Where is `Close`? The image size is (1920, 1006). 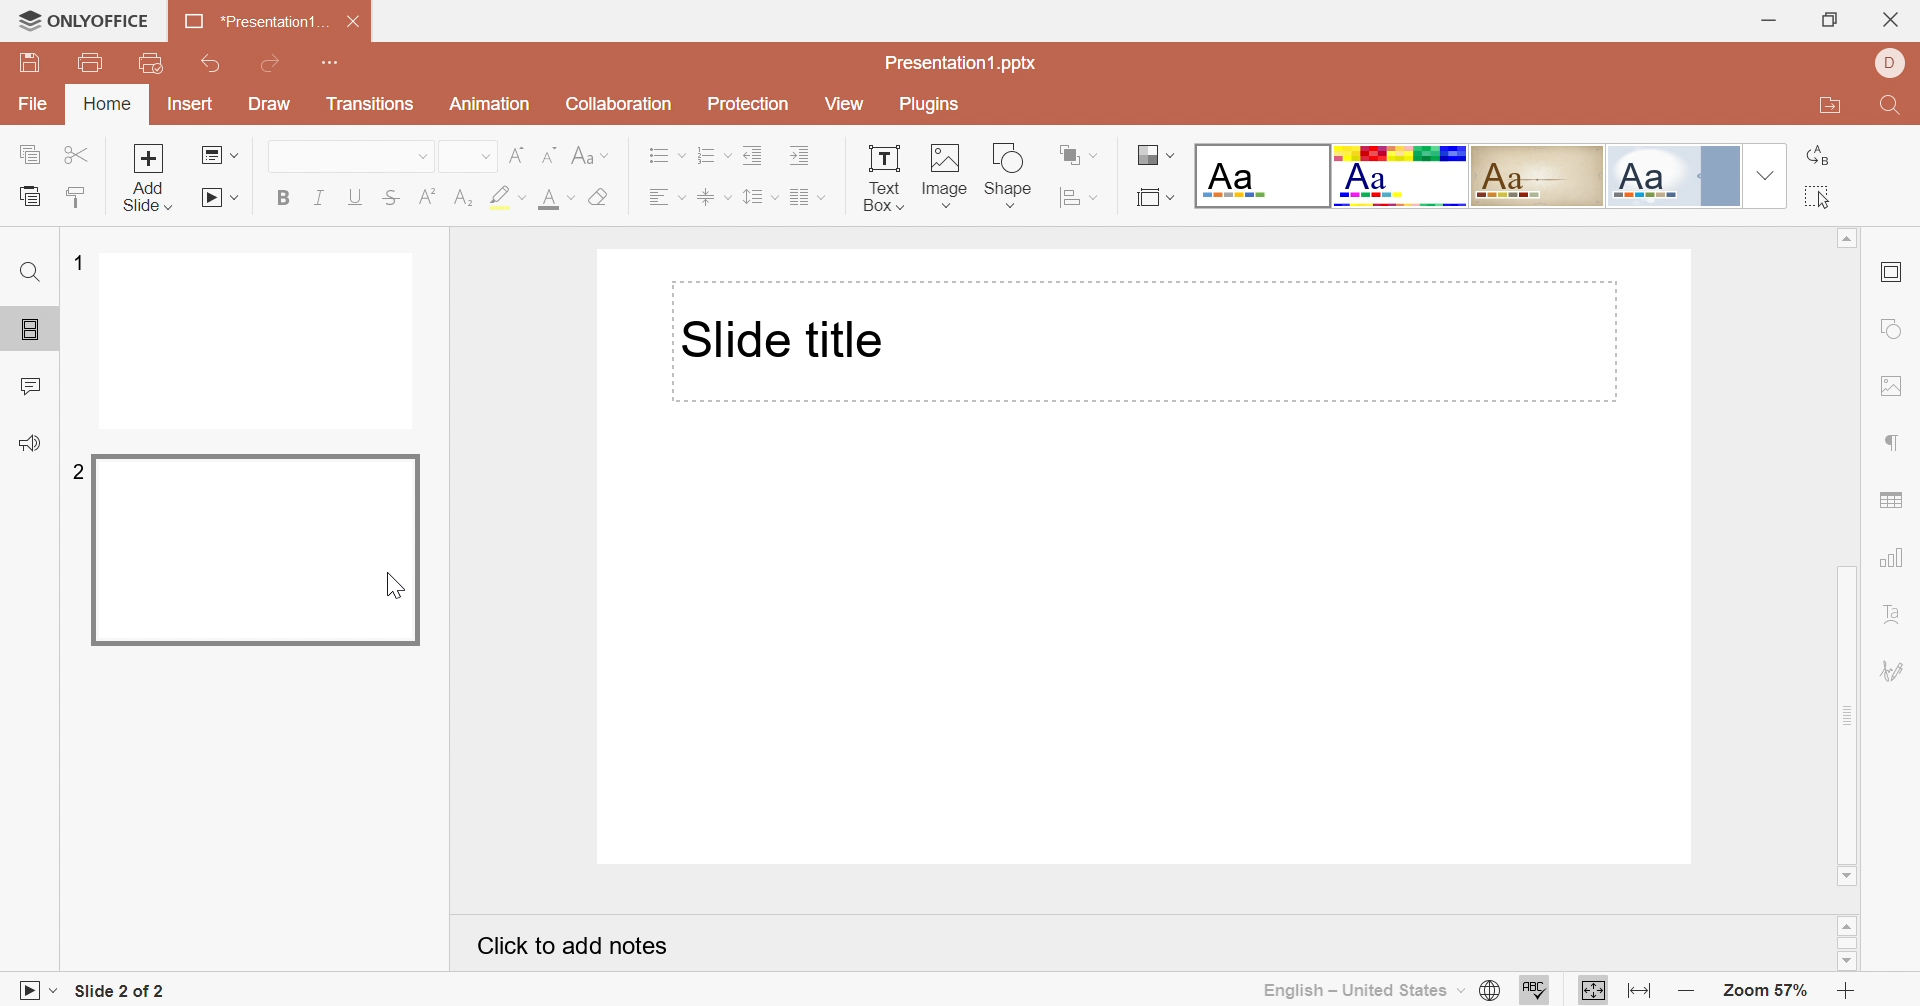 Close is located at coordinates (356, 22).